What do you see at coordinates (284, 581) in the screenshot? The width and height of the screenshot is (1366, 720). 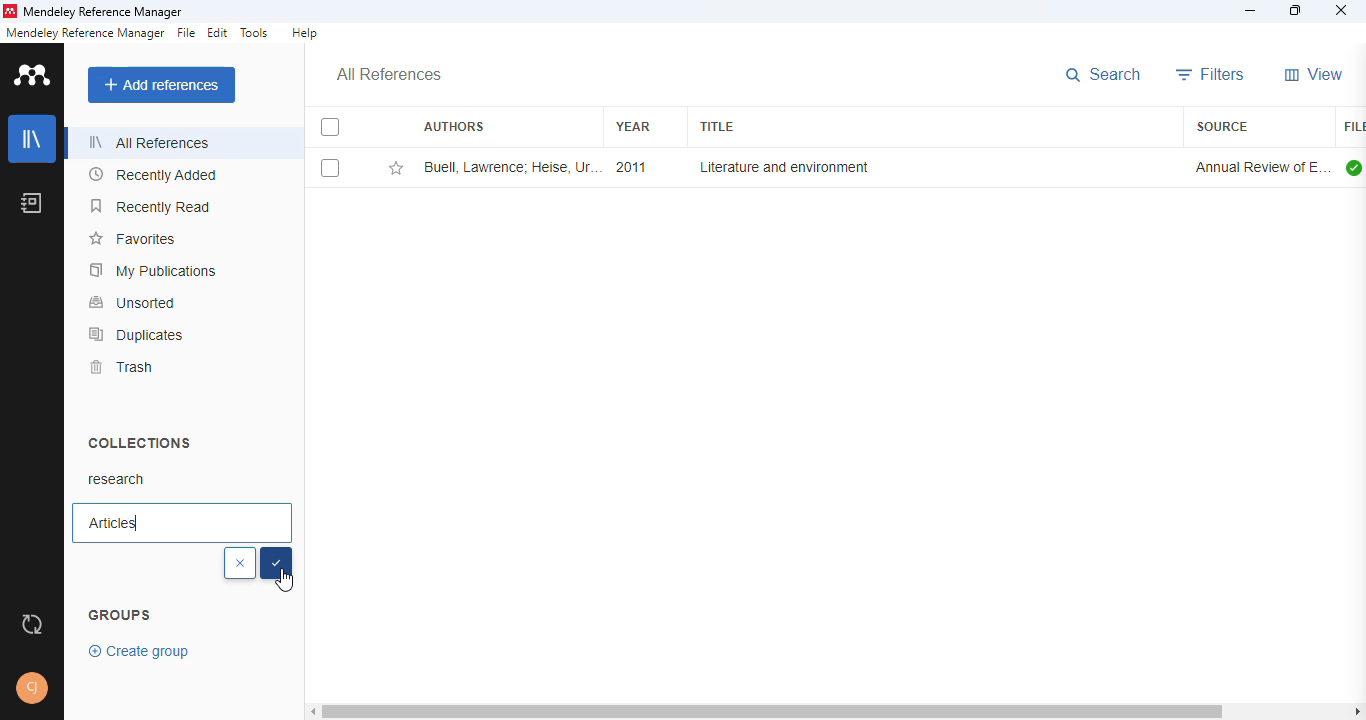 I see `cursor` at bounding box center [284, 581].